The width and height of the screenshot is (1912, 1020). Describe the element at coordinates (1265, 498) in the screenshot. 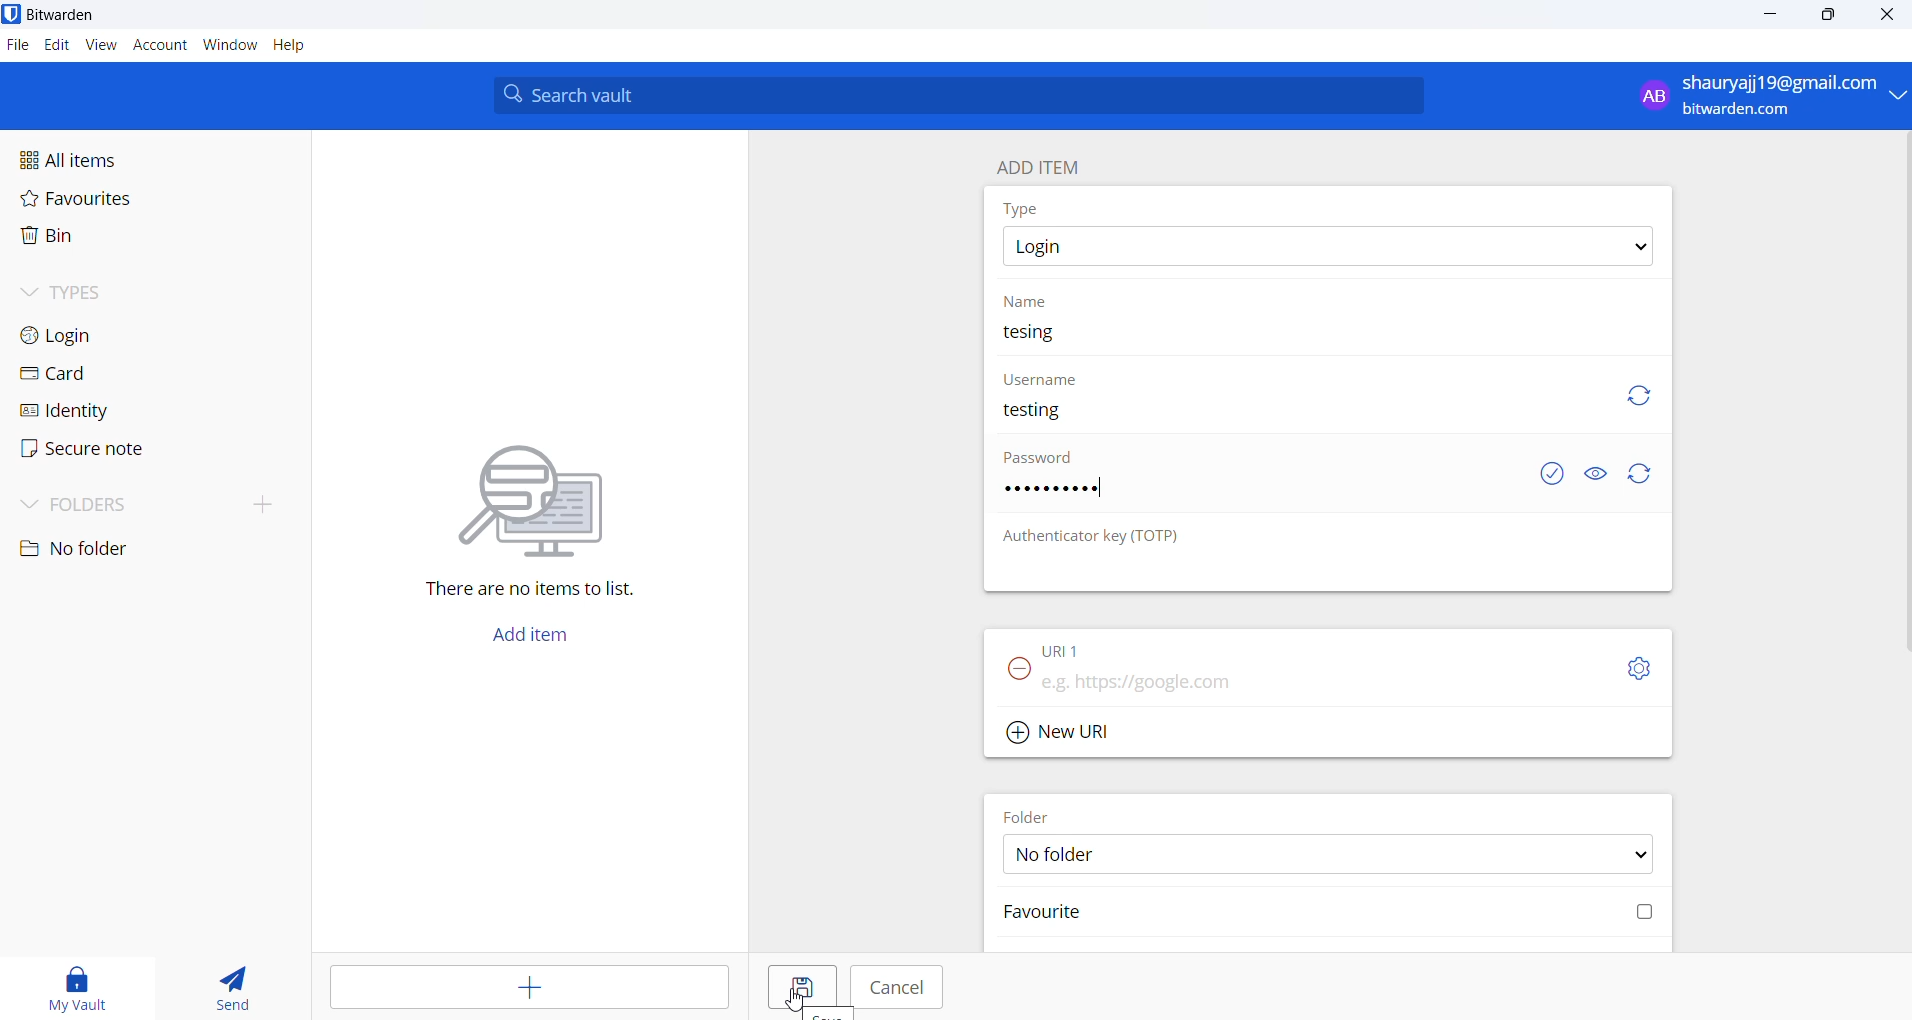

I see `Password text box` at that location.